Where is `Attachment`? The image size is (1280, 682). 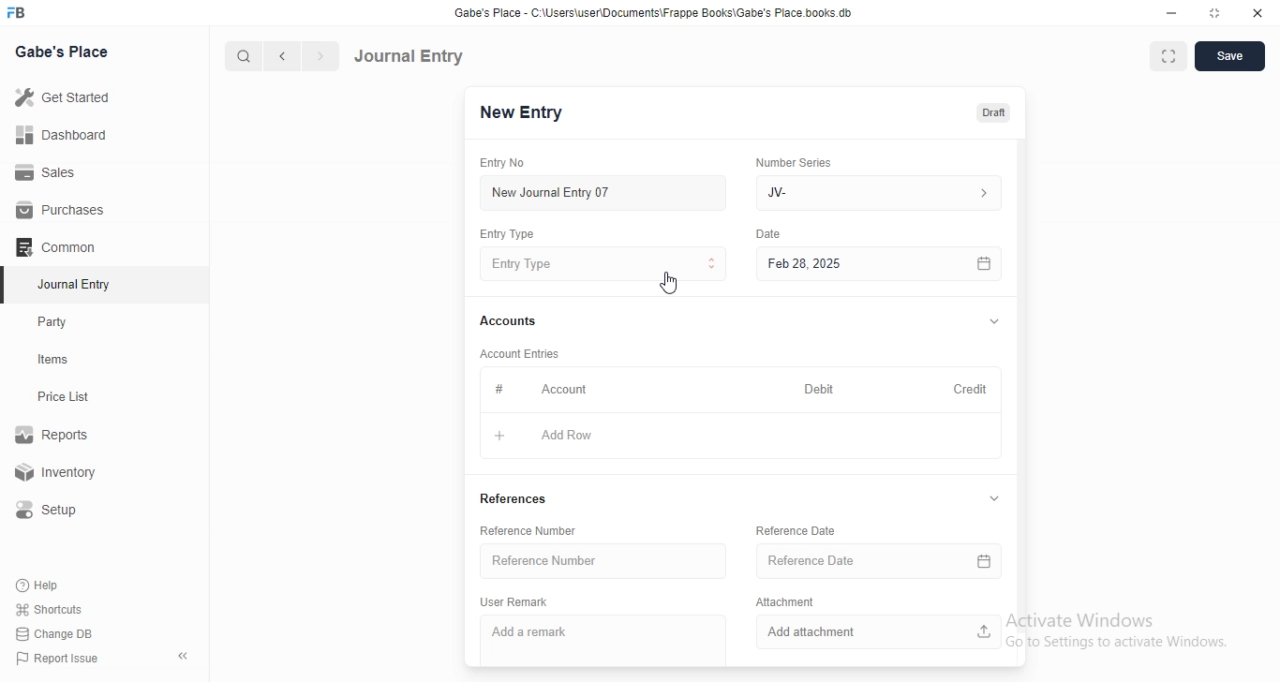
Attachment is located at coordinates (782, 602).